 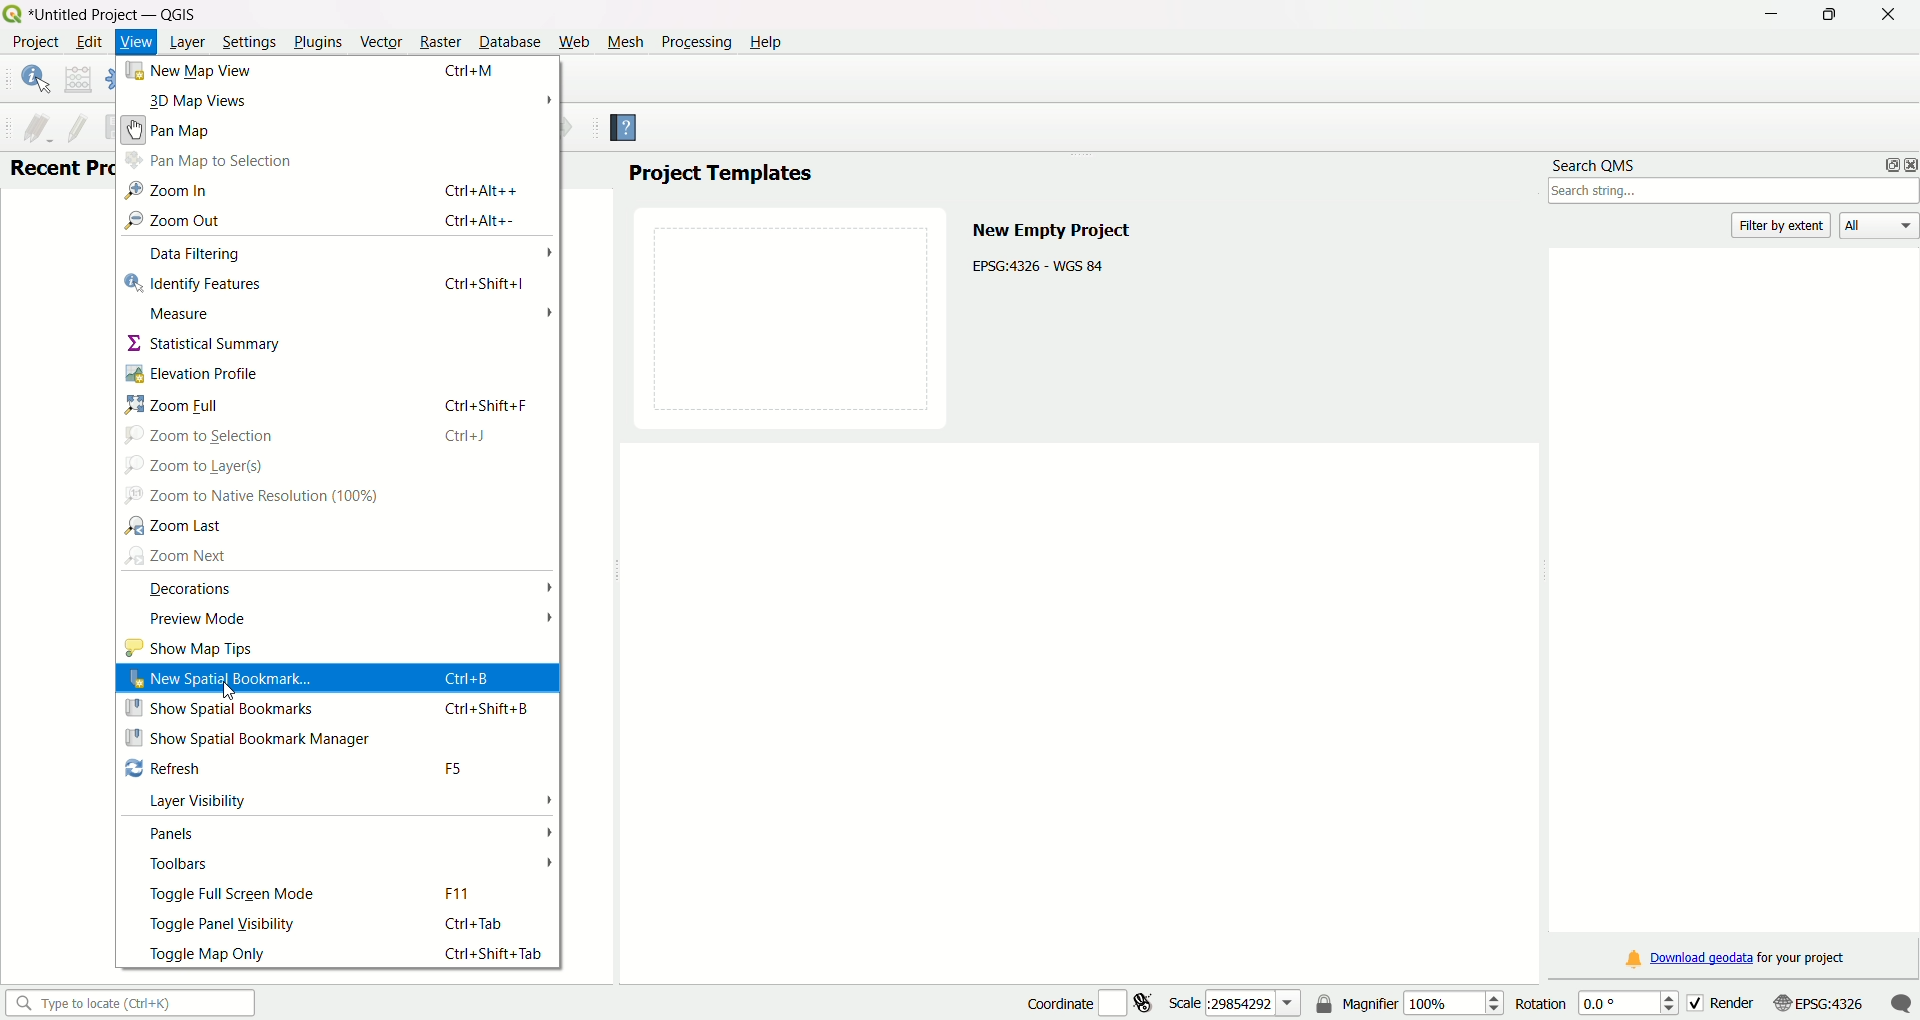 I want to click on Cursor, so click(x=231, y=694).